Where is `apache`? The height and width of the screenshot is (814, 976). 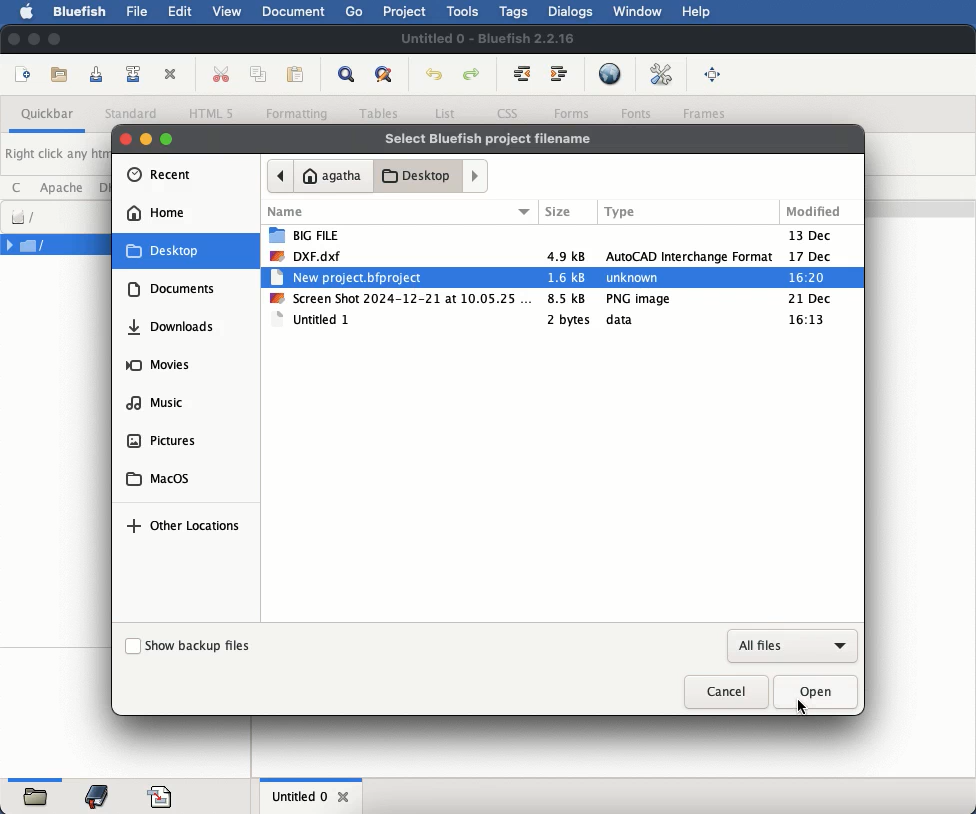 apache is located at coordinates (64, 186).